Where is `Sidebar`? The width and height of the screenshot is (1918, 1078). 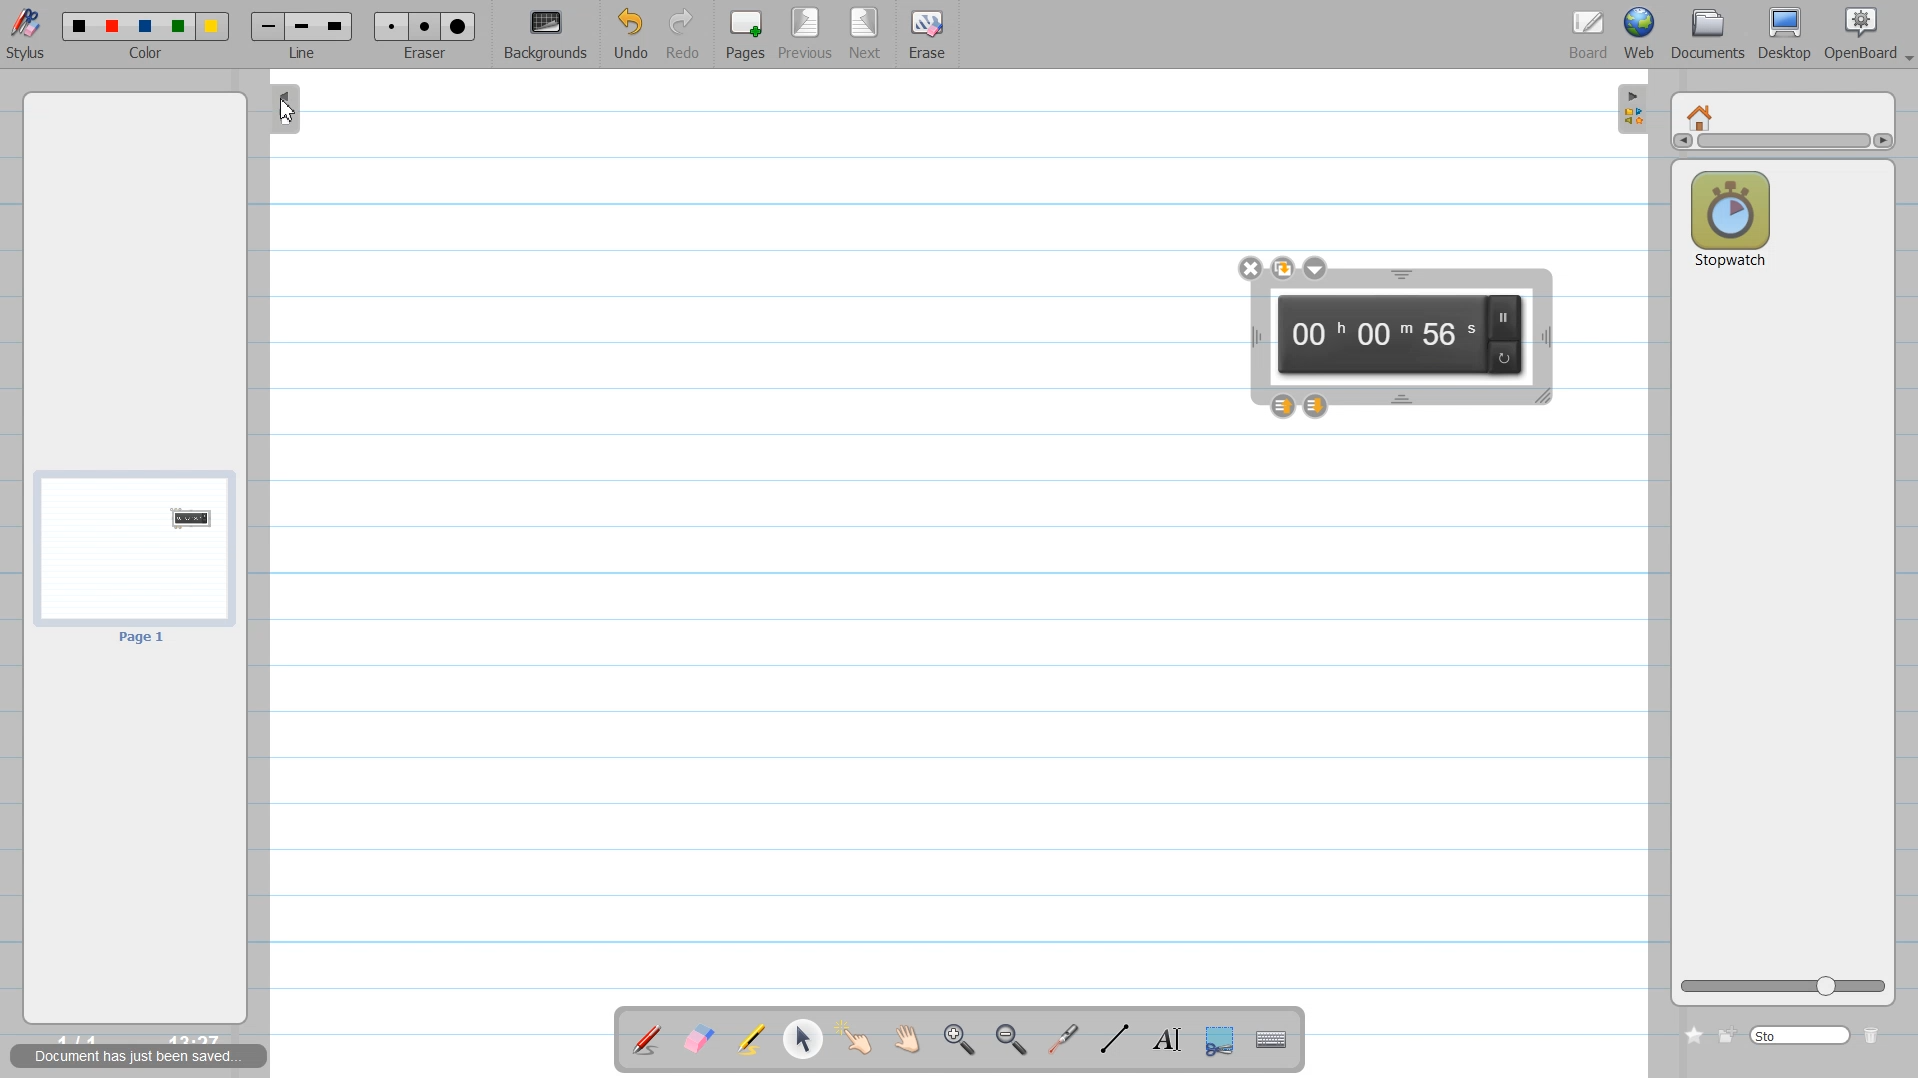
Sidebar is located at coordinates (1629, 110).